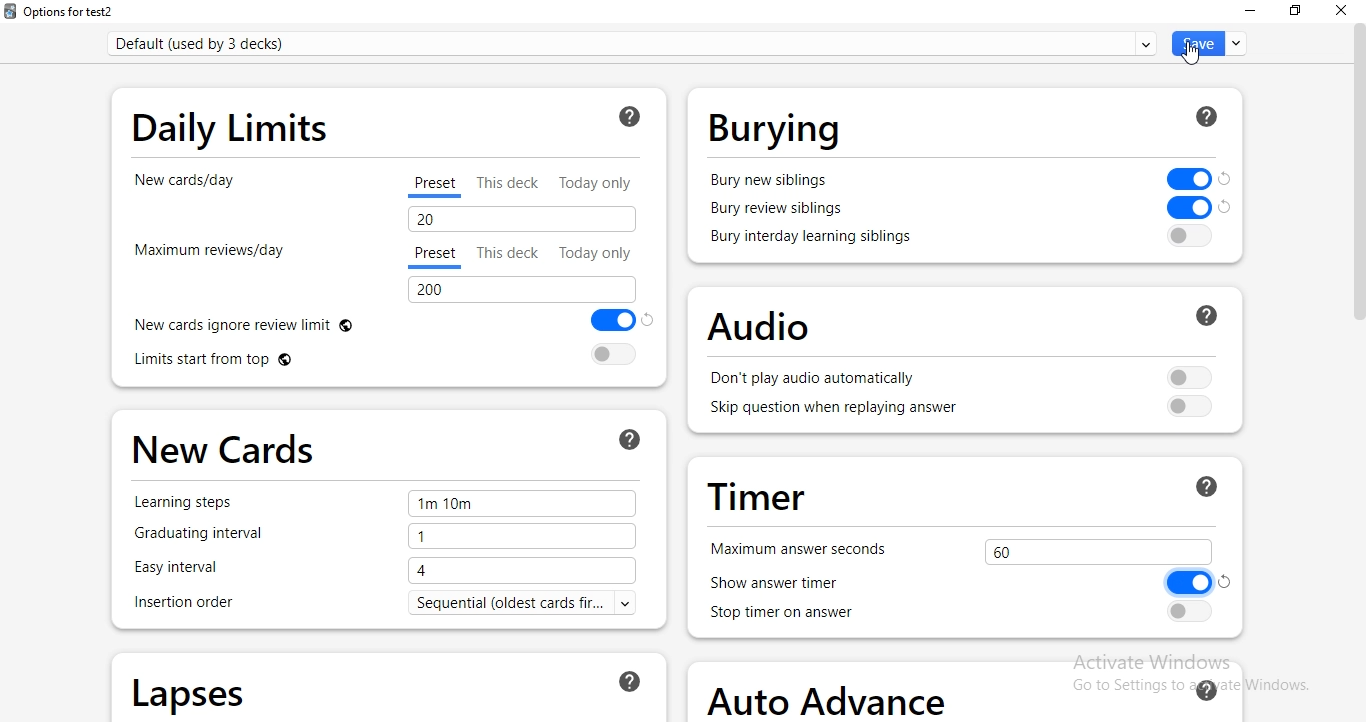 The height and width of the screenshot is (722, 1366). Describe the element at coordinates (525, 572) in the screenshot. I see `4` at that location.